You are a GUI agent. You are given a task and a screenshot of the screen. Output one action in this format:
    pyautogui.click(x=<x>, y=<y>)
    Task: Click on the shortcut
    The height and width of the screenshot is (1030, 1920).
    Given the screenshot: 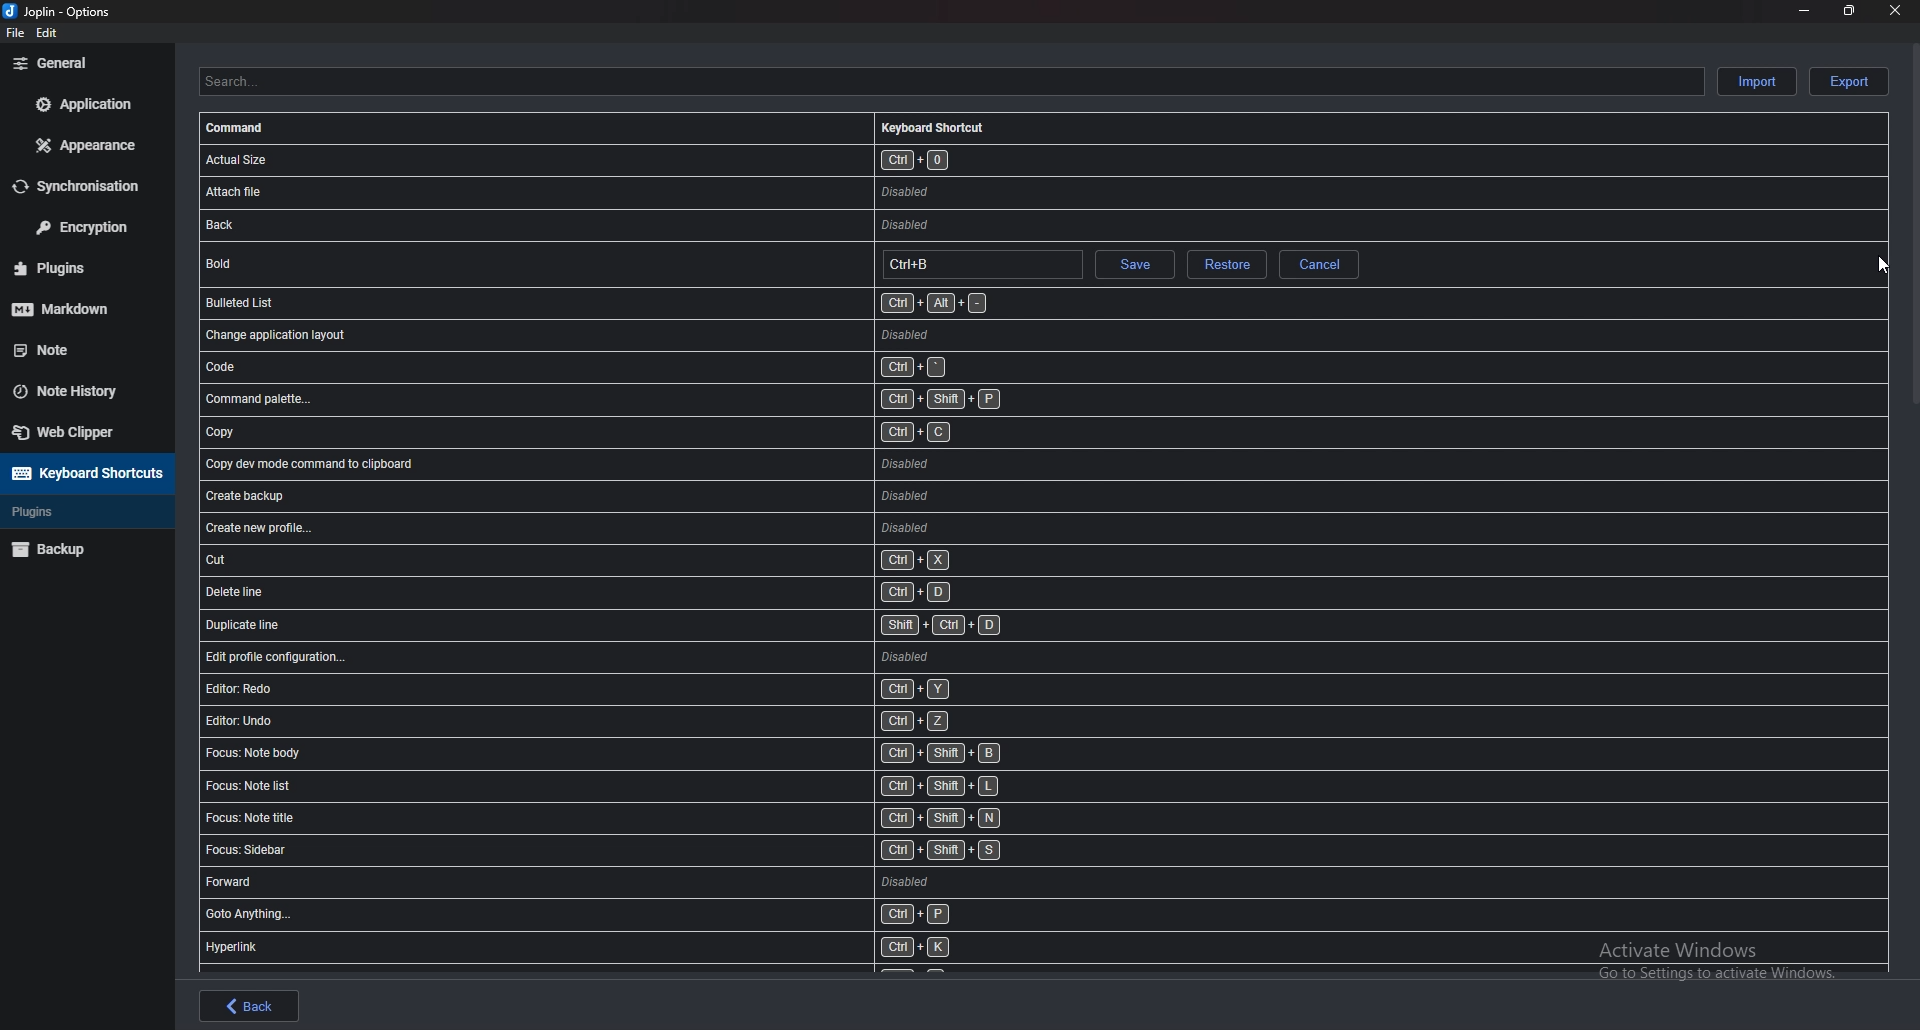 What is the action you would take?
    pyautogui.click(x=655, y=495)
    